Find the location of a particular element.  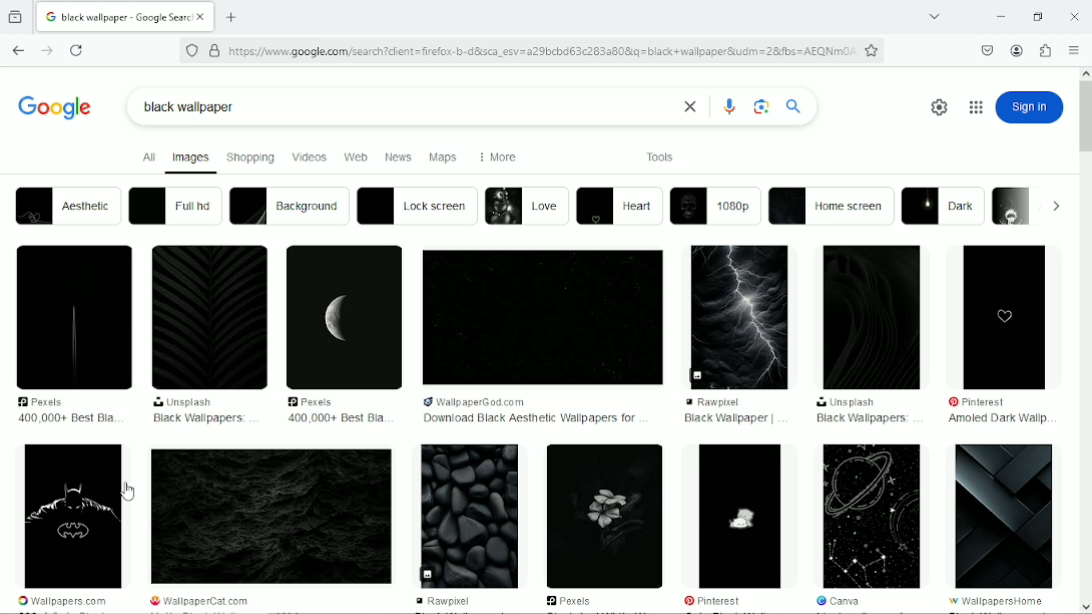

wallp apergod.com is located at coordinates (502, 401).